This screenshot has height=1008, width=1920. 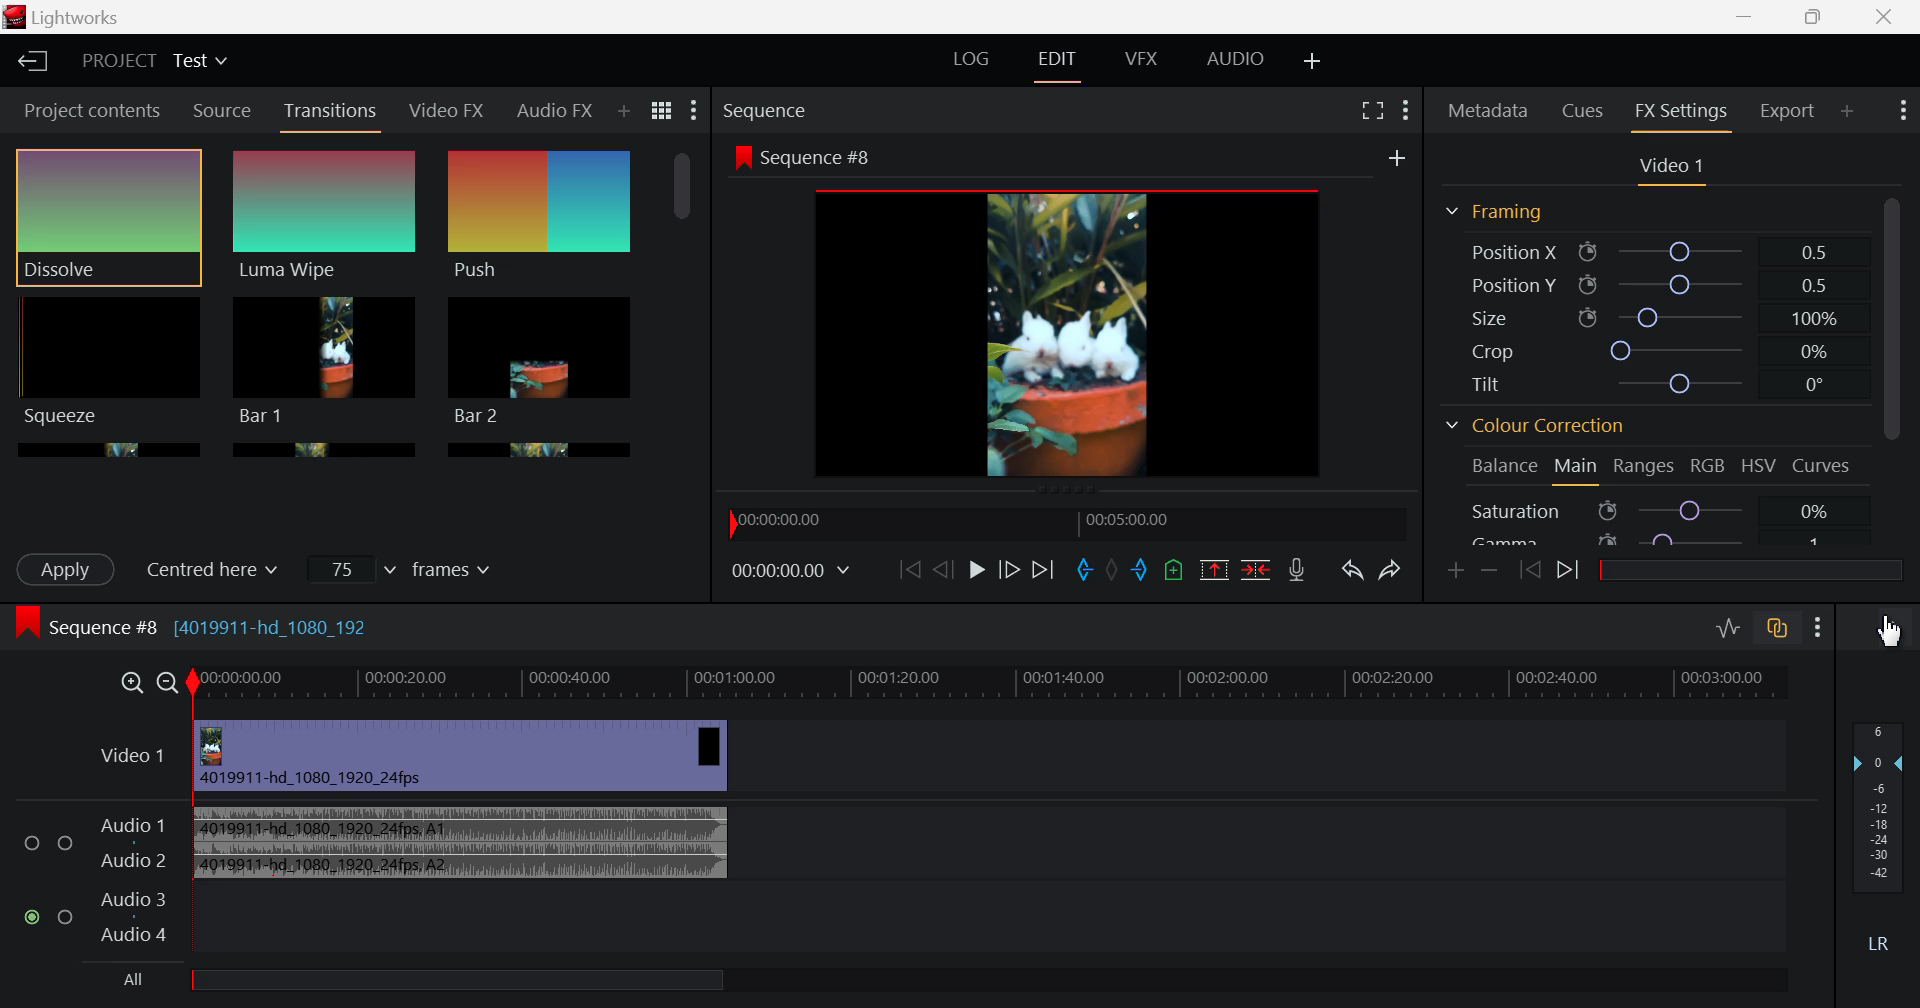 I want to click on Main Tab Open, so click(x=1577, y=469).